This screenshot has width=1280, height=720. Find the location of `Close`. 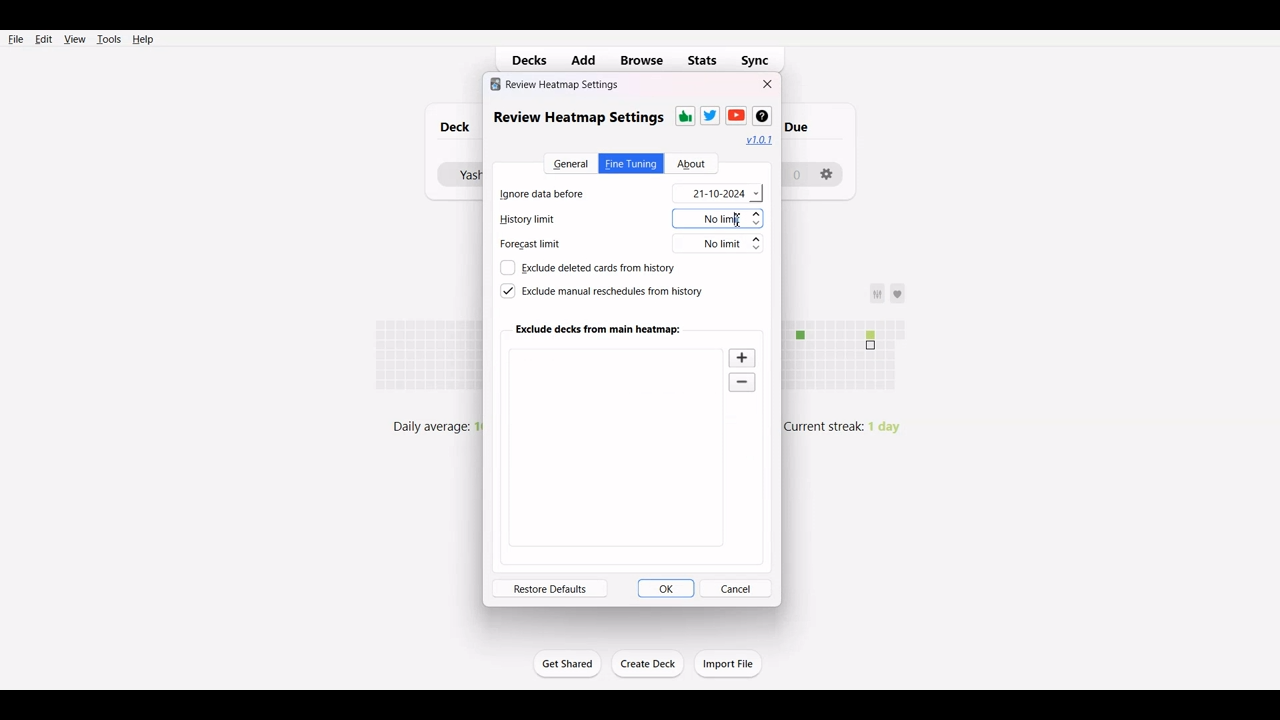

Close is located at coordinates (768, 84).